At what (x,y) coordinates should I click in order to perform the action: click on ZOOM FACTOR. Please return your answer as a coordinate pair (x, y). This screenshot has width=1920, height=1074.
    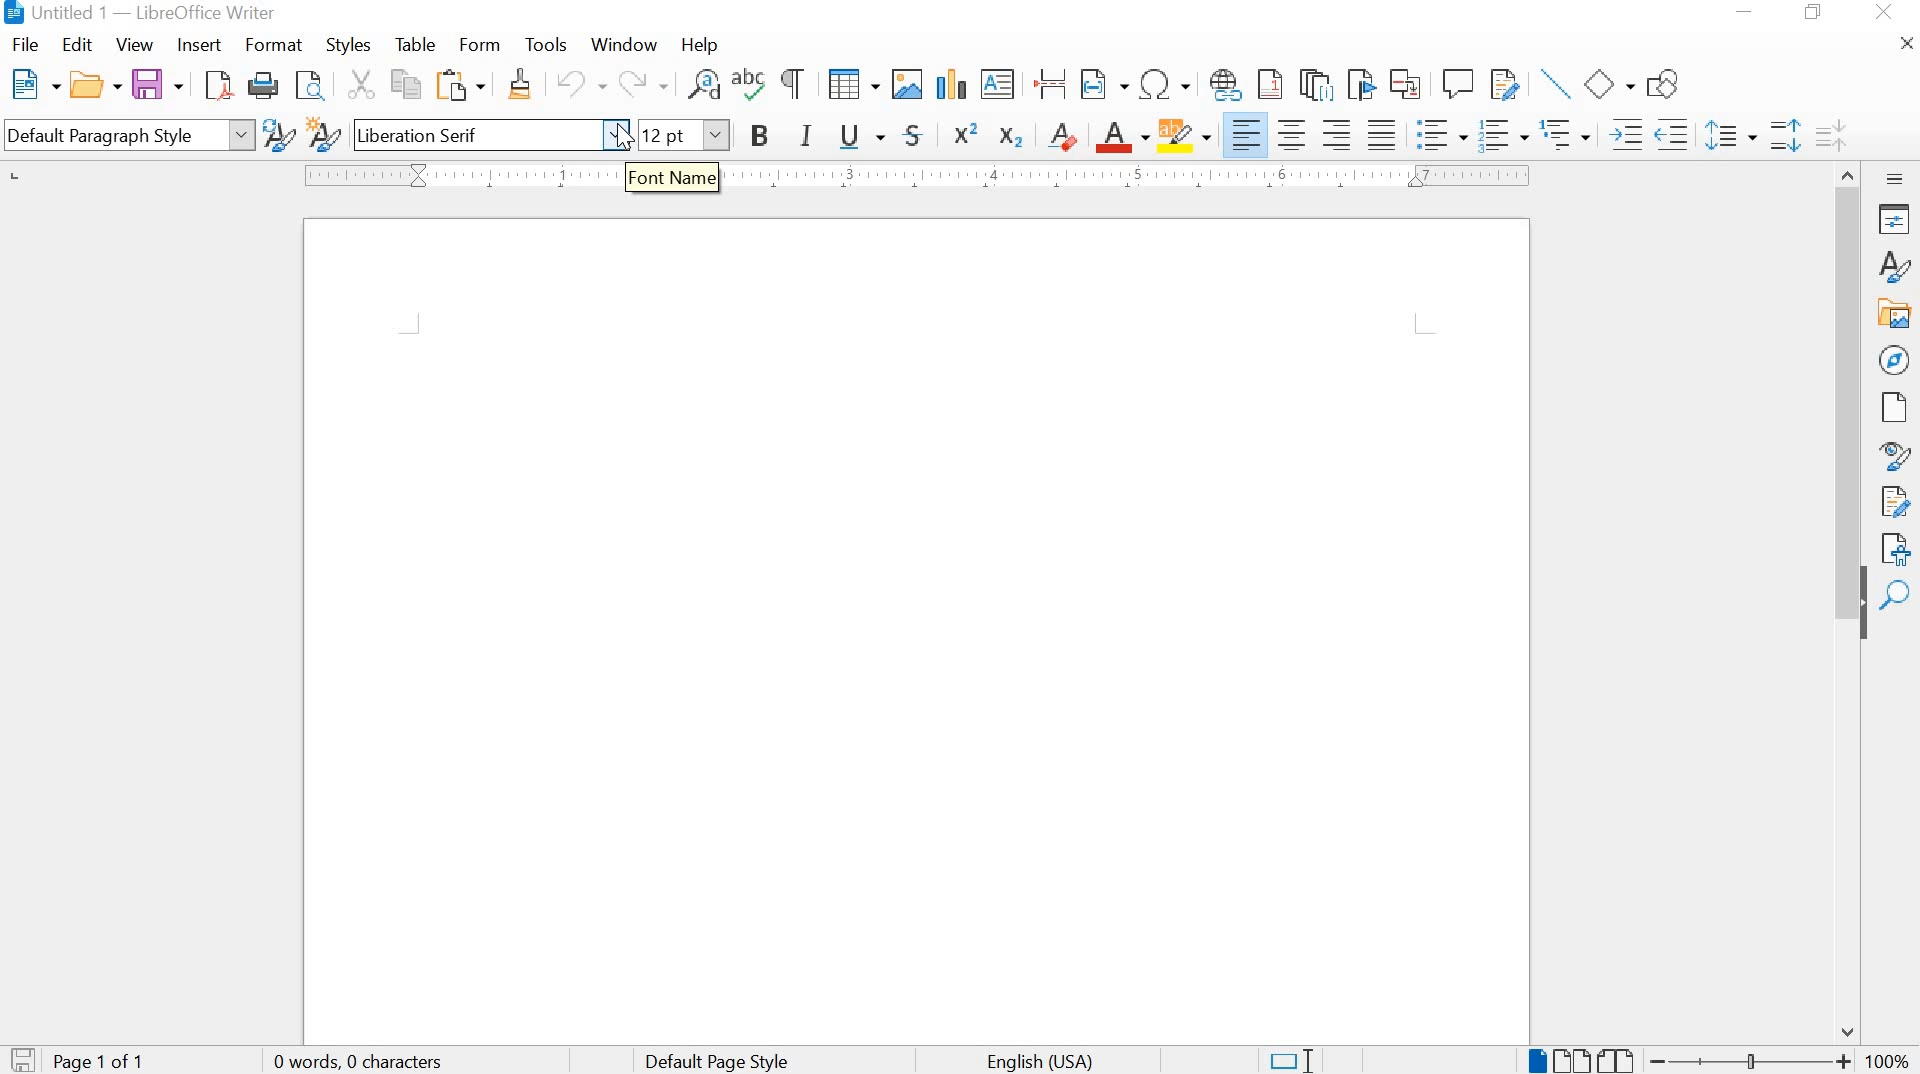
    Looking at the image, I should click on (1889, 1059).